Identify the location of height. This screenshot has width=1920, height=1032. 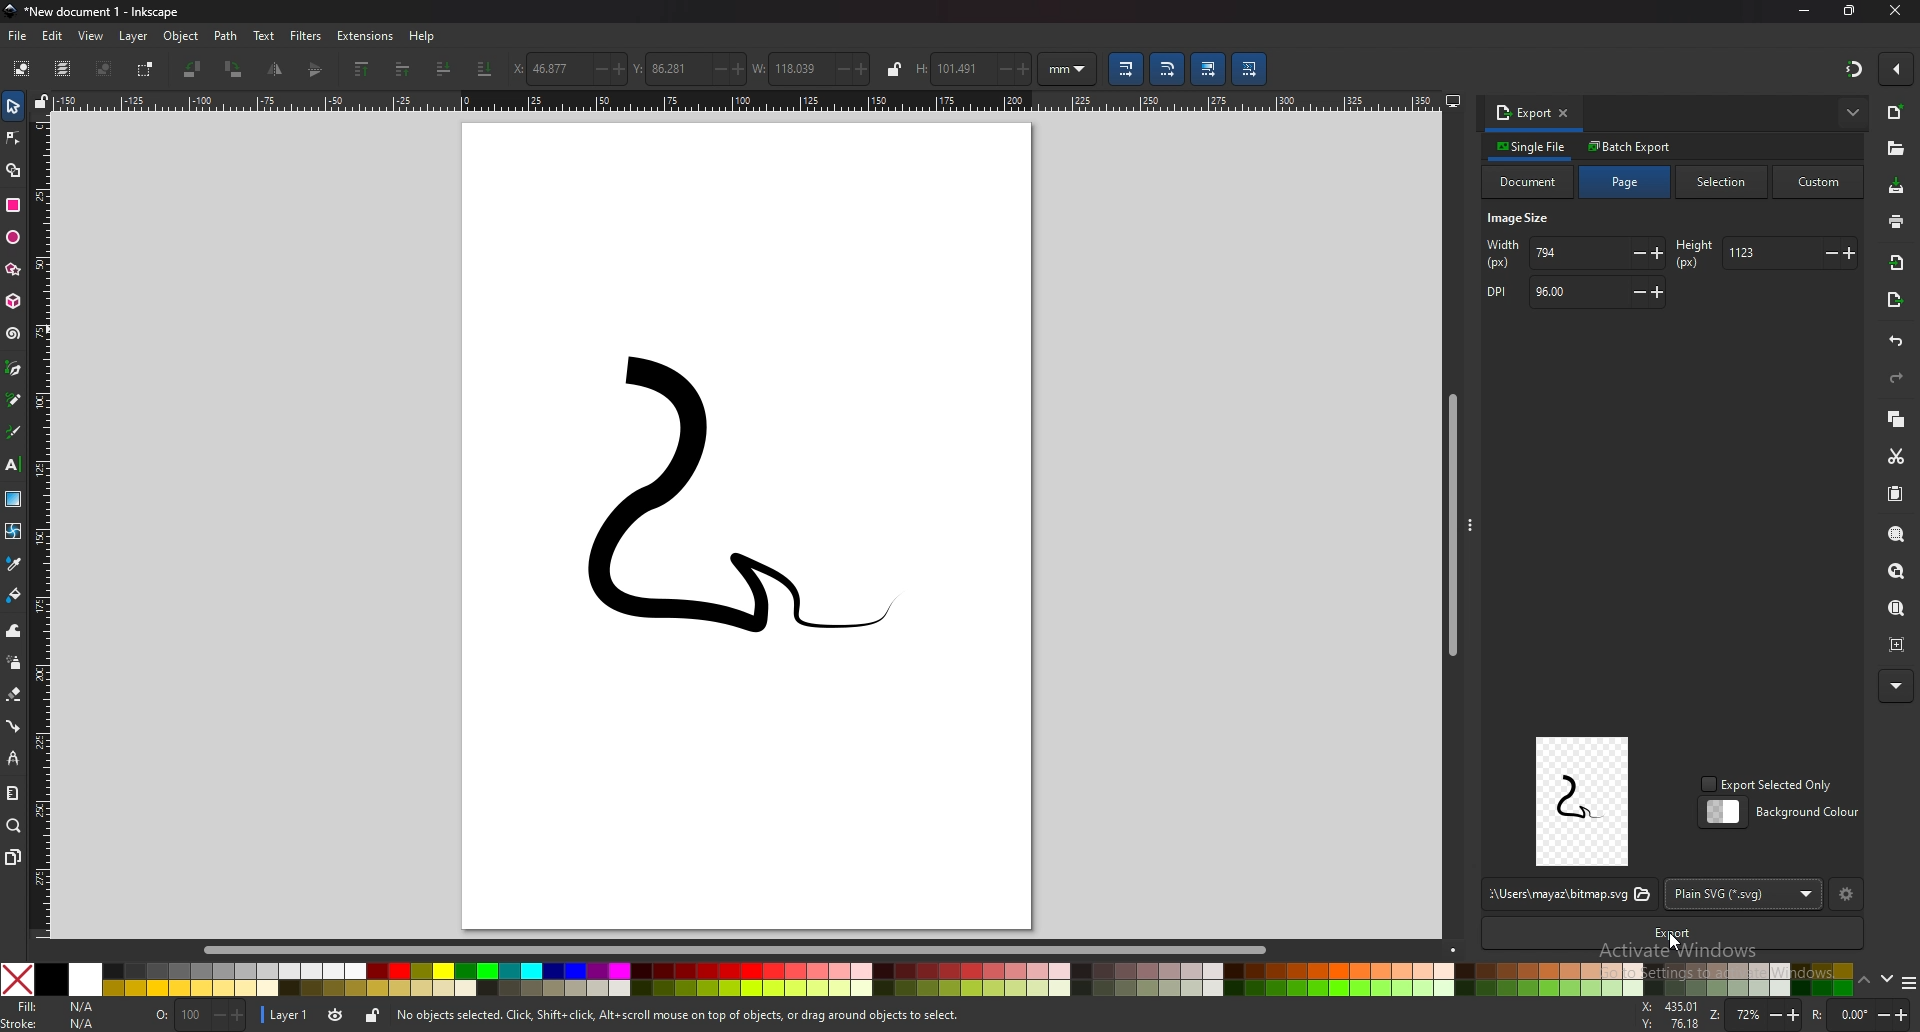
(1764, 253).